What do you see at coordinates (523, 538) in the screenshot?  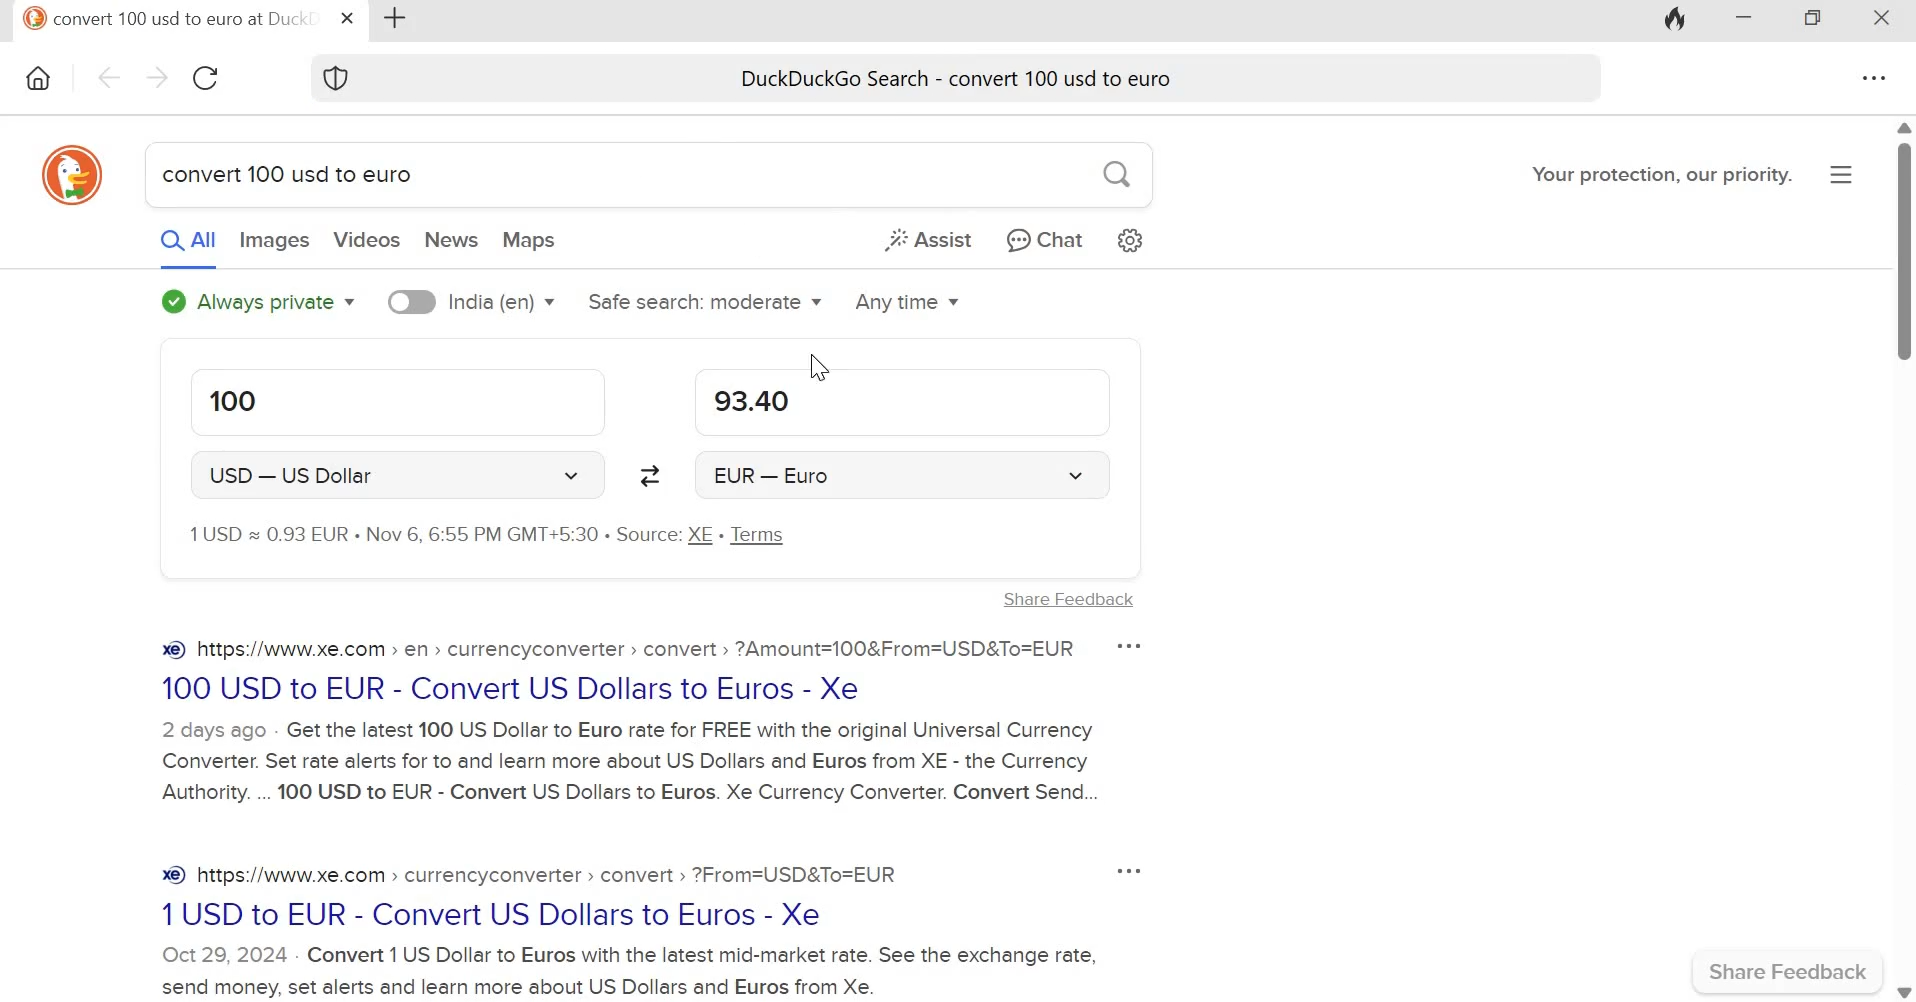 I see `1 USD ~ 0.93 EUR Nov6, 6:55 PM GMT+5:30 Source Xe Terms` at bounding box center [523, 538].